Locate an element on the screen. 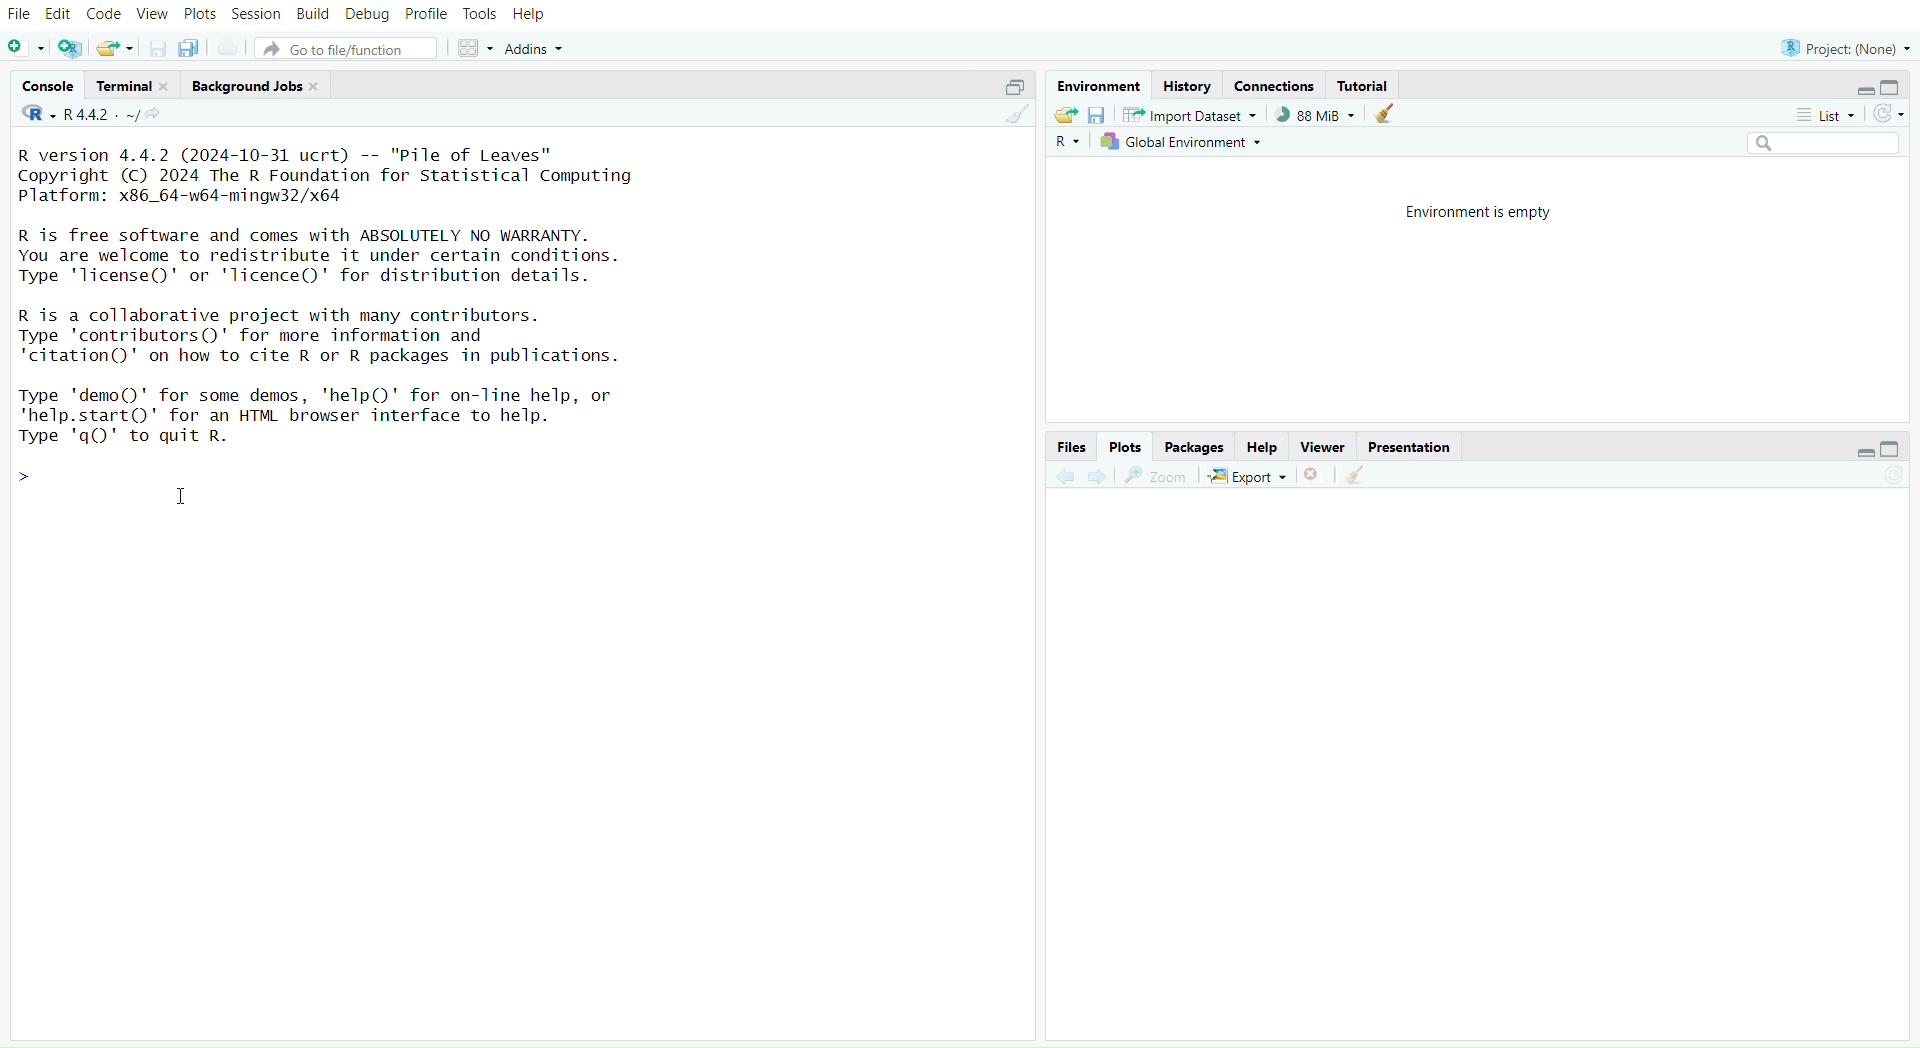  terminal is located at coordinates (135, 86).